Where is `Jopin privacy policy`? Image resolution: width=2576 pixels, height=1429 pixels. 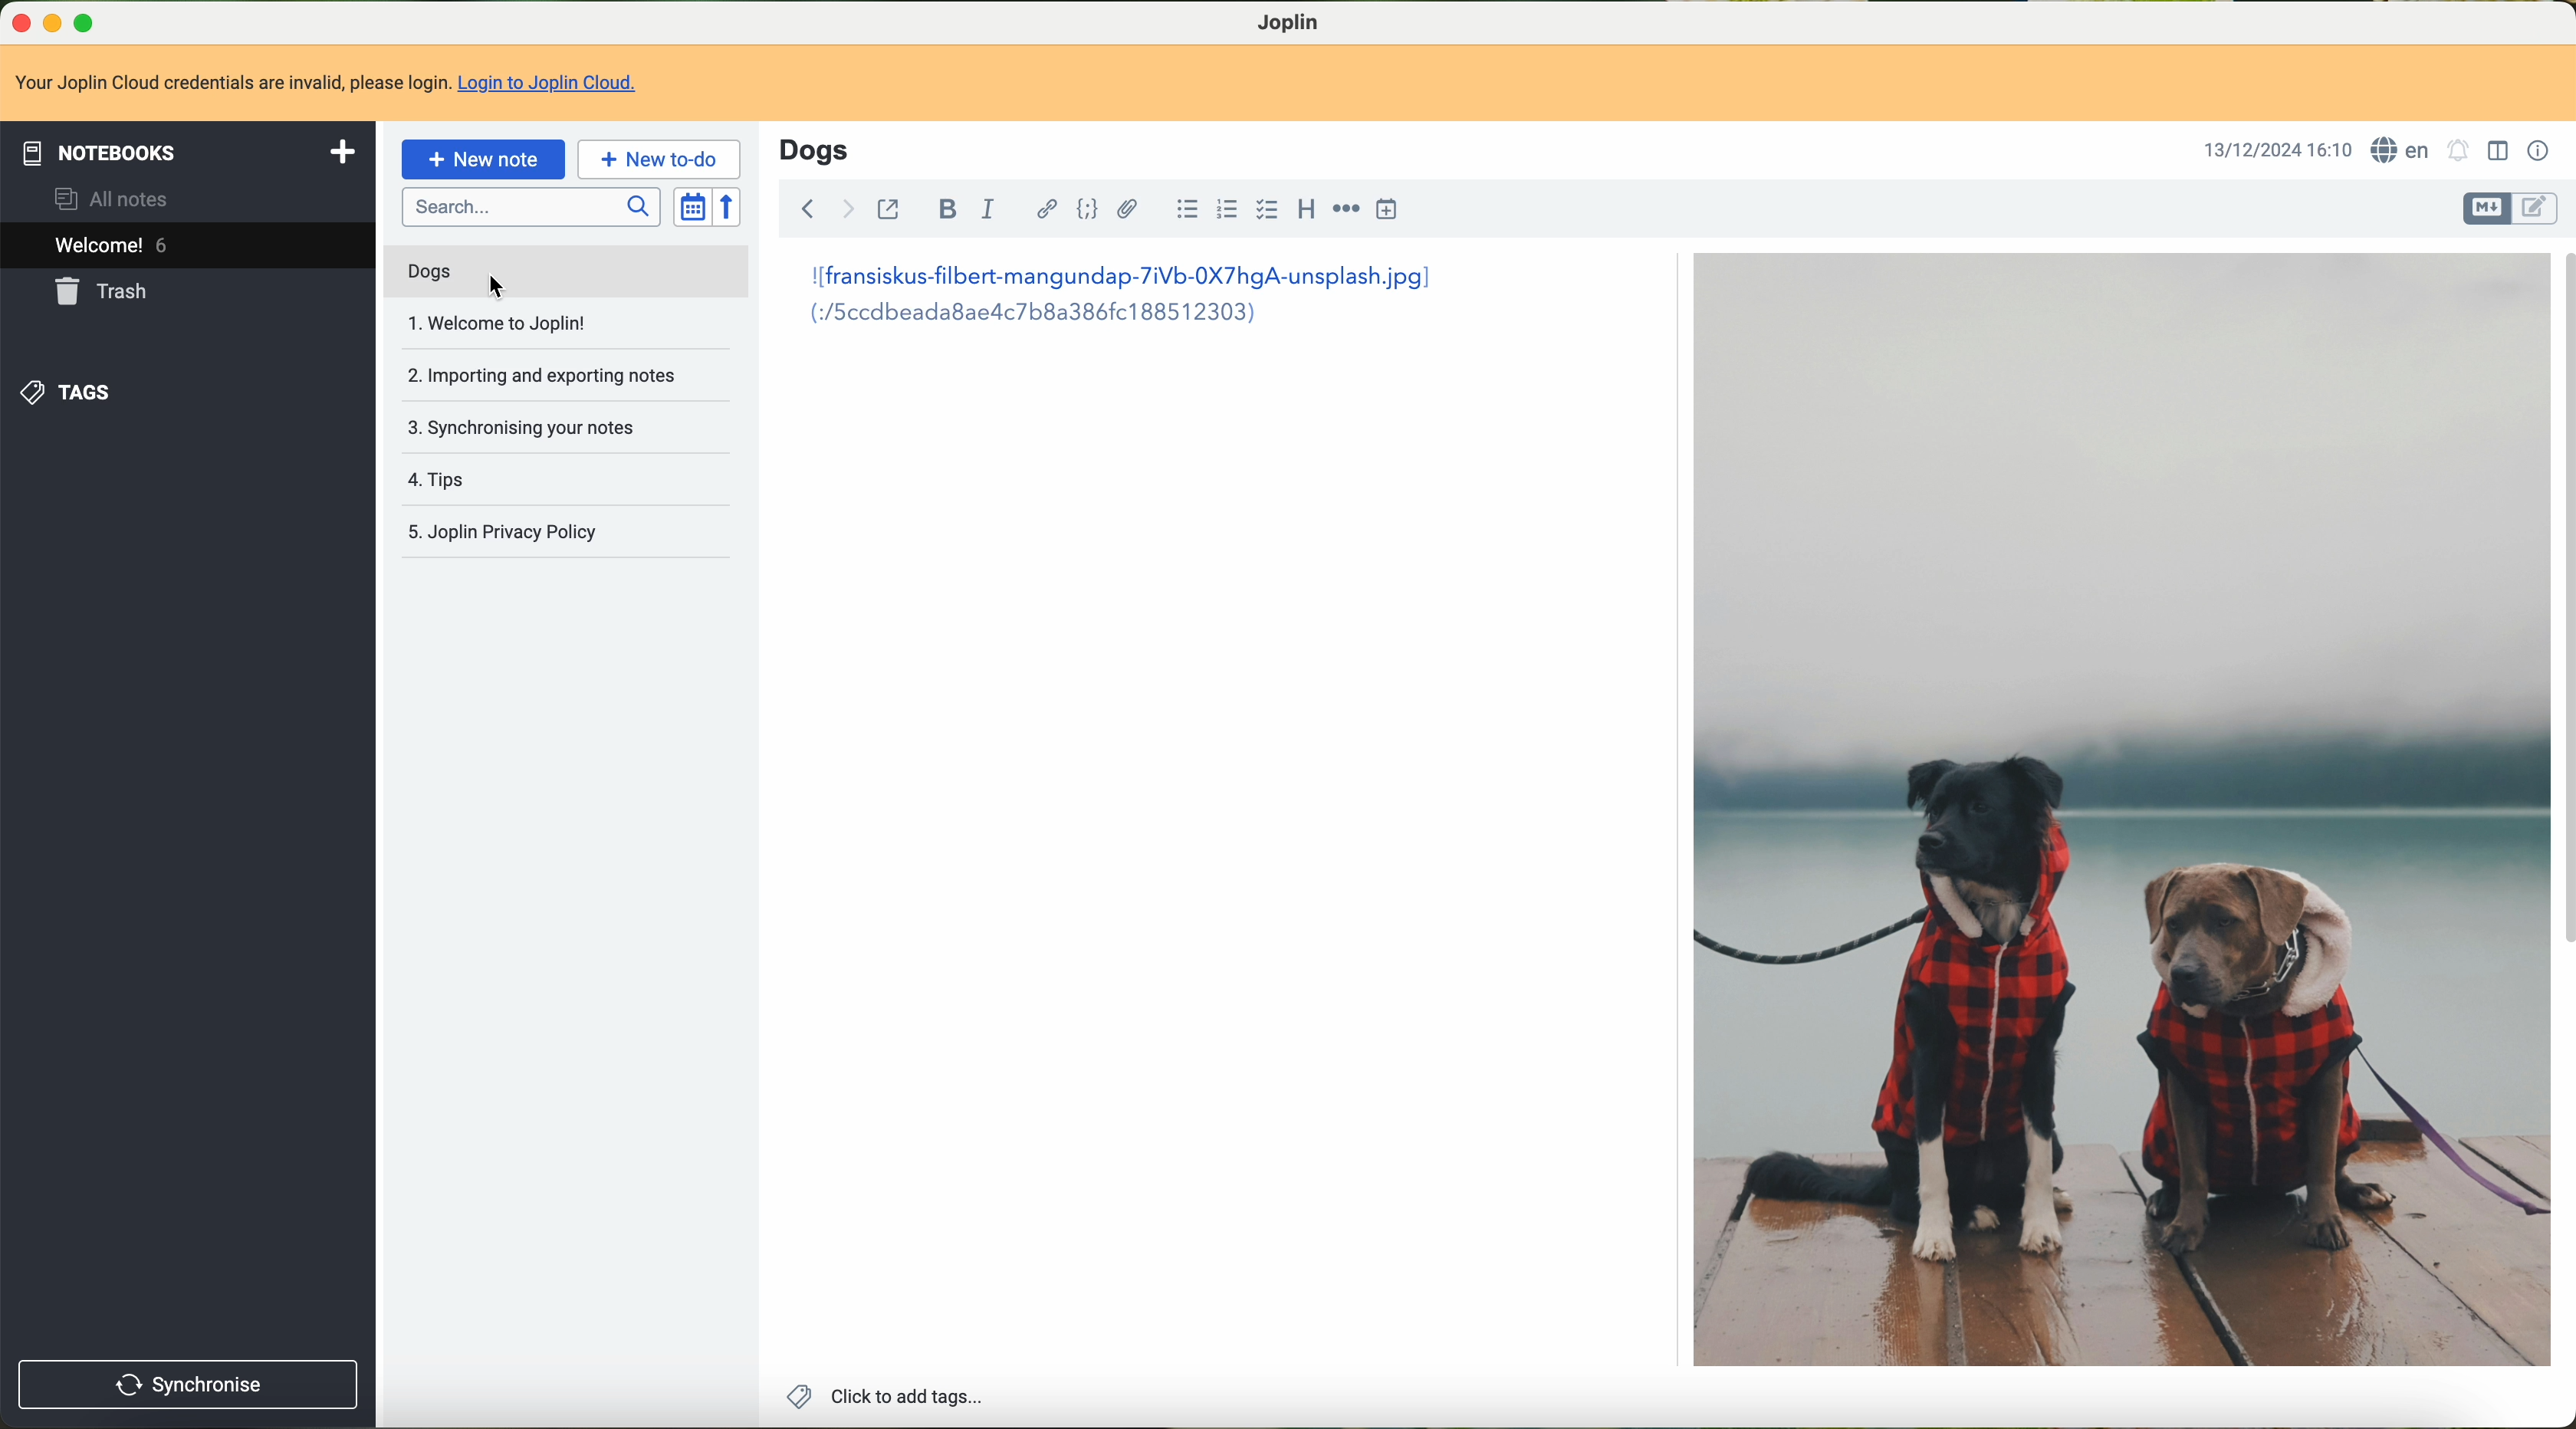 Jopin privacy policy is located at coordinates (512, 528).